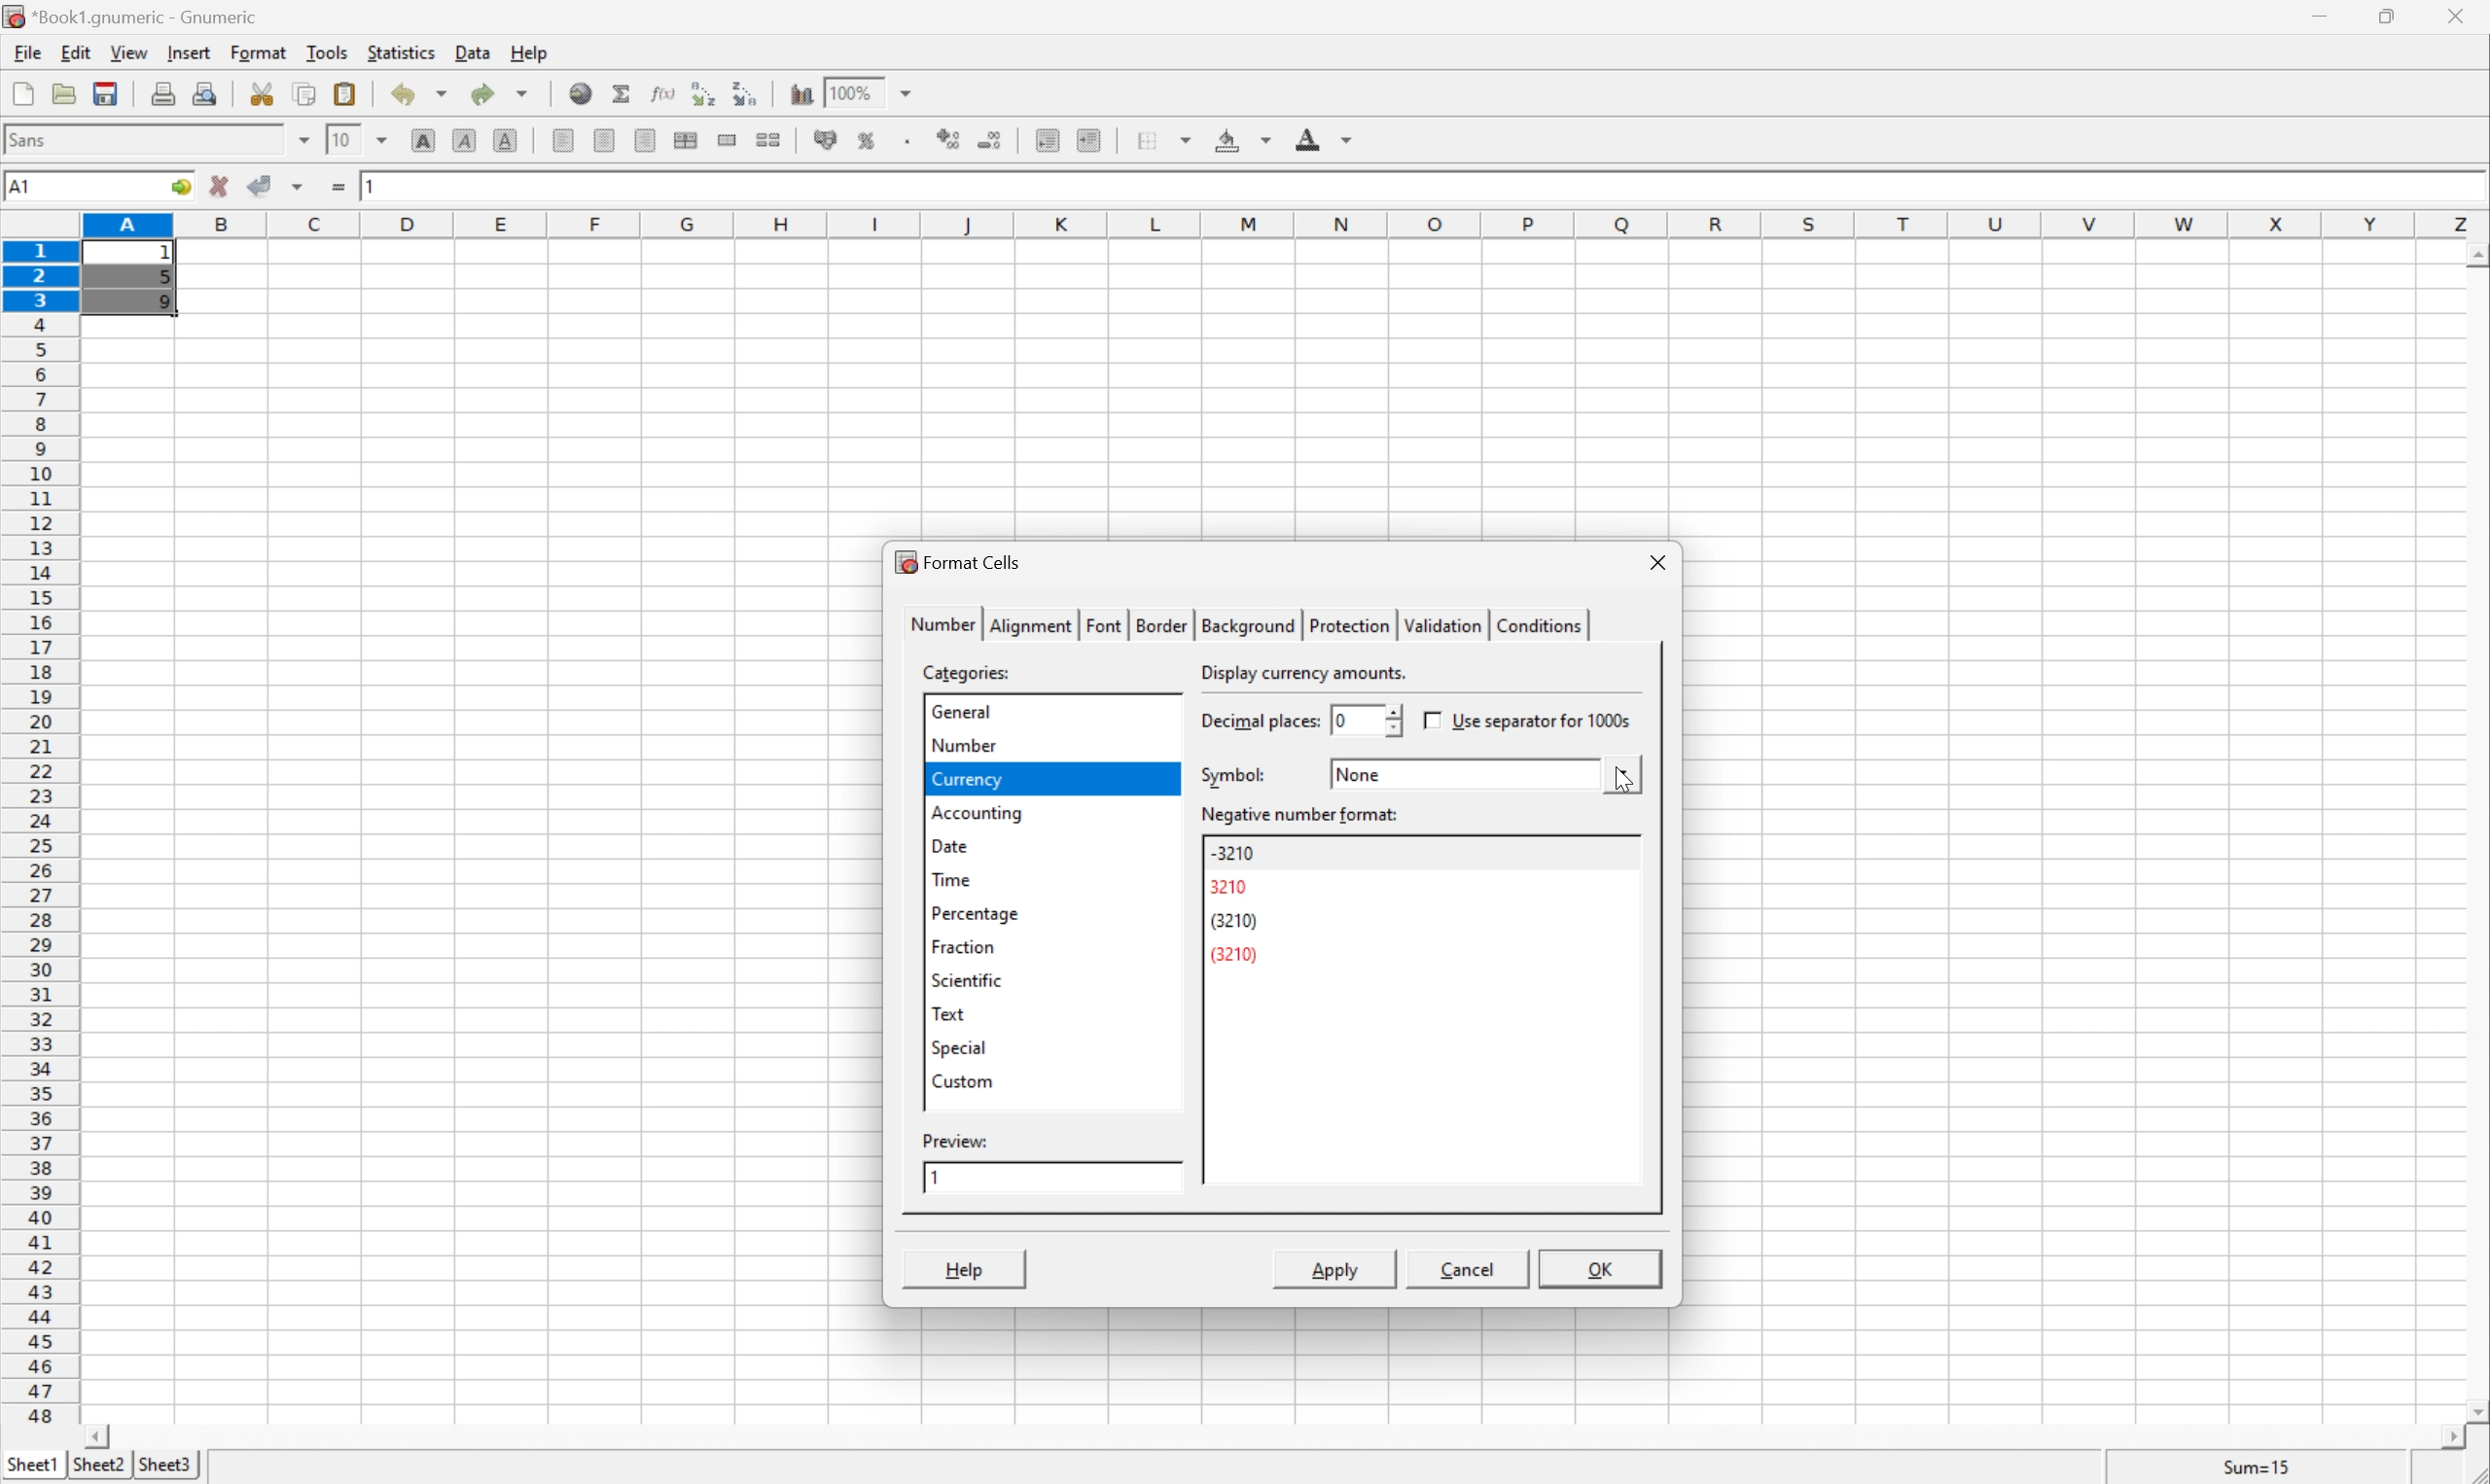  Describe the element at coordinates (665, 91) in the screenshot. I see `edit function in current cell` at that location.